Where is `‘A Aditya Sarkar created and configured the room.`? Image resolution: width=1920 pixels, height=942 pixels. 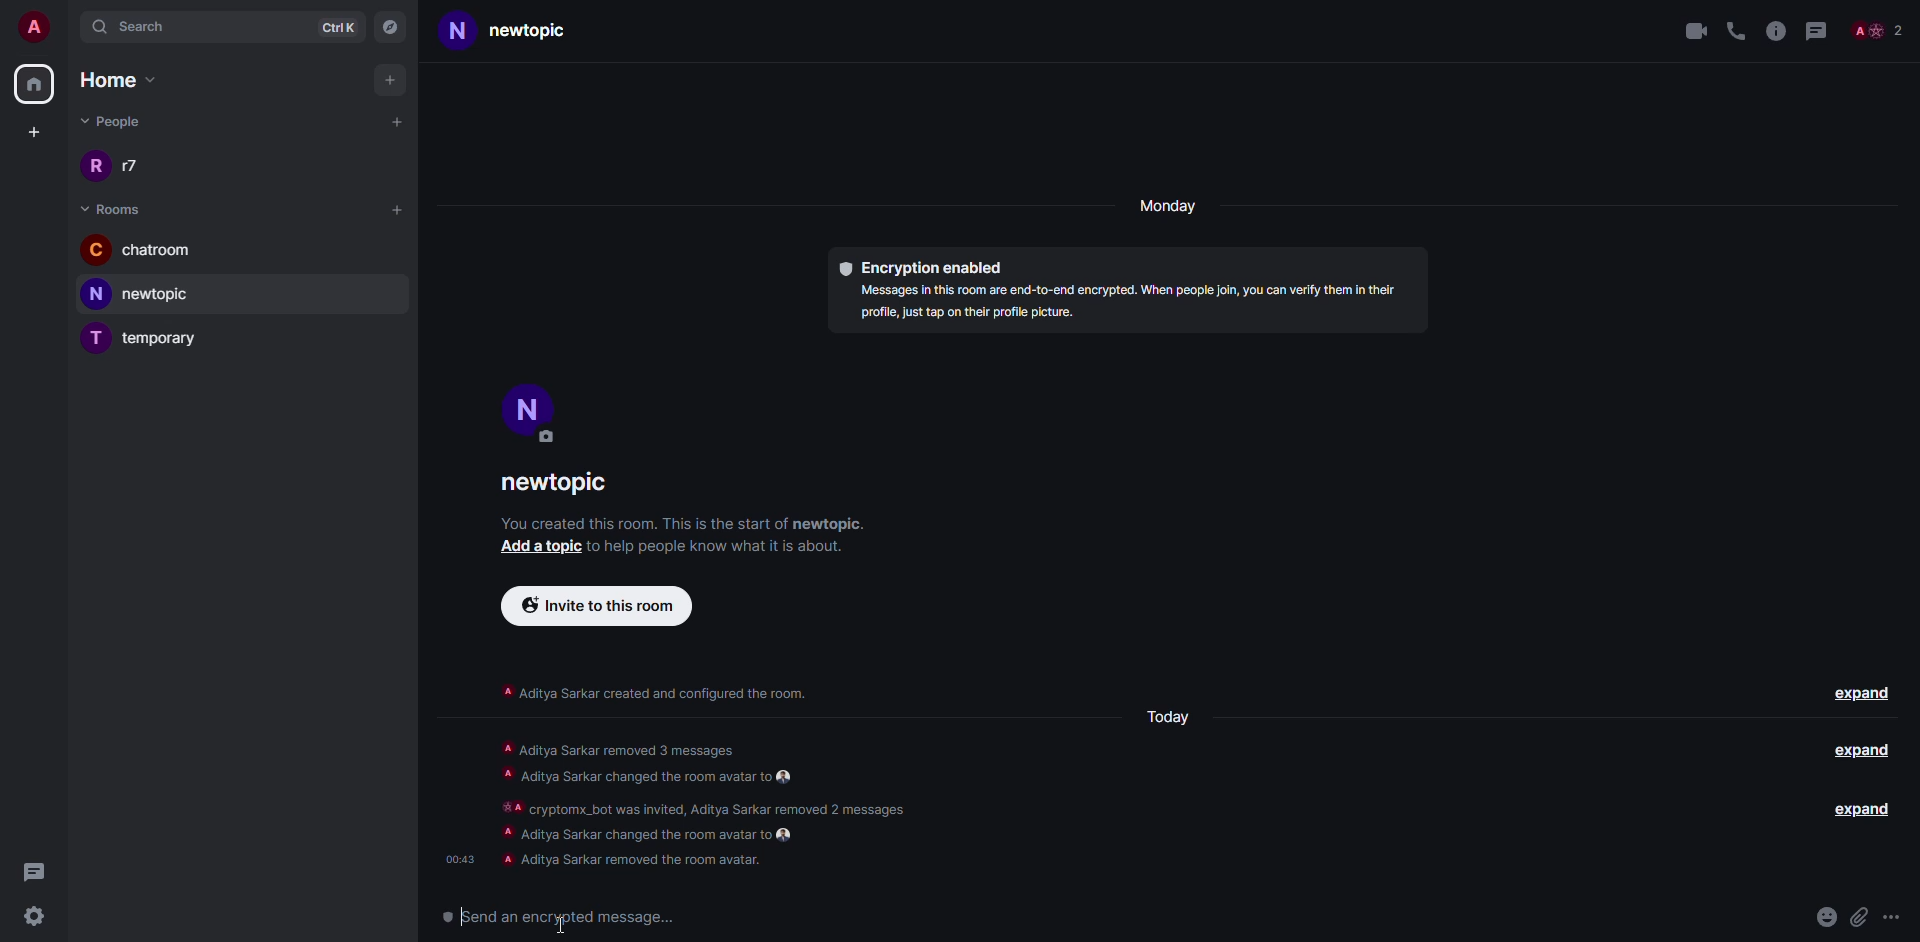 ‘A Aditya Sarkar created and configured the room. is located at coordinates (654, 688).